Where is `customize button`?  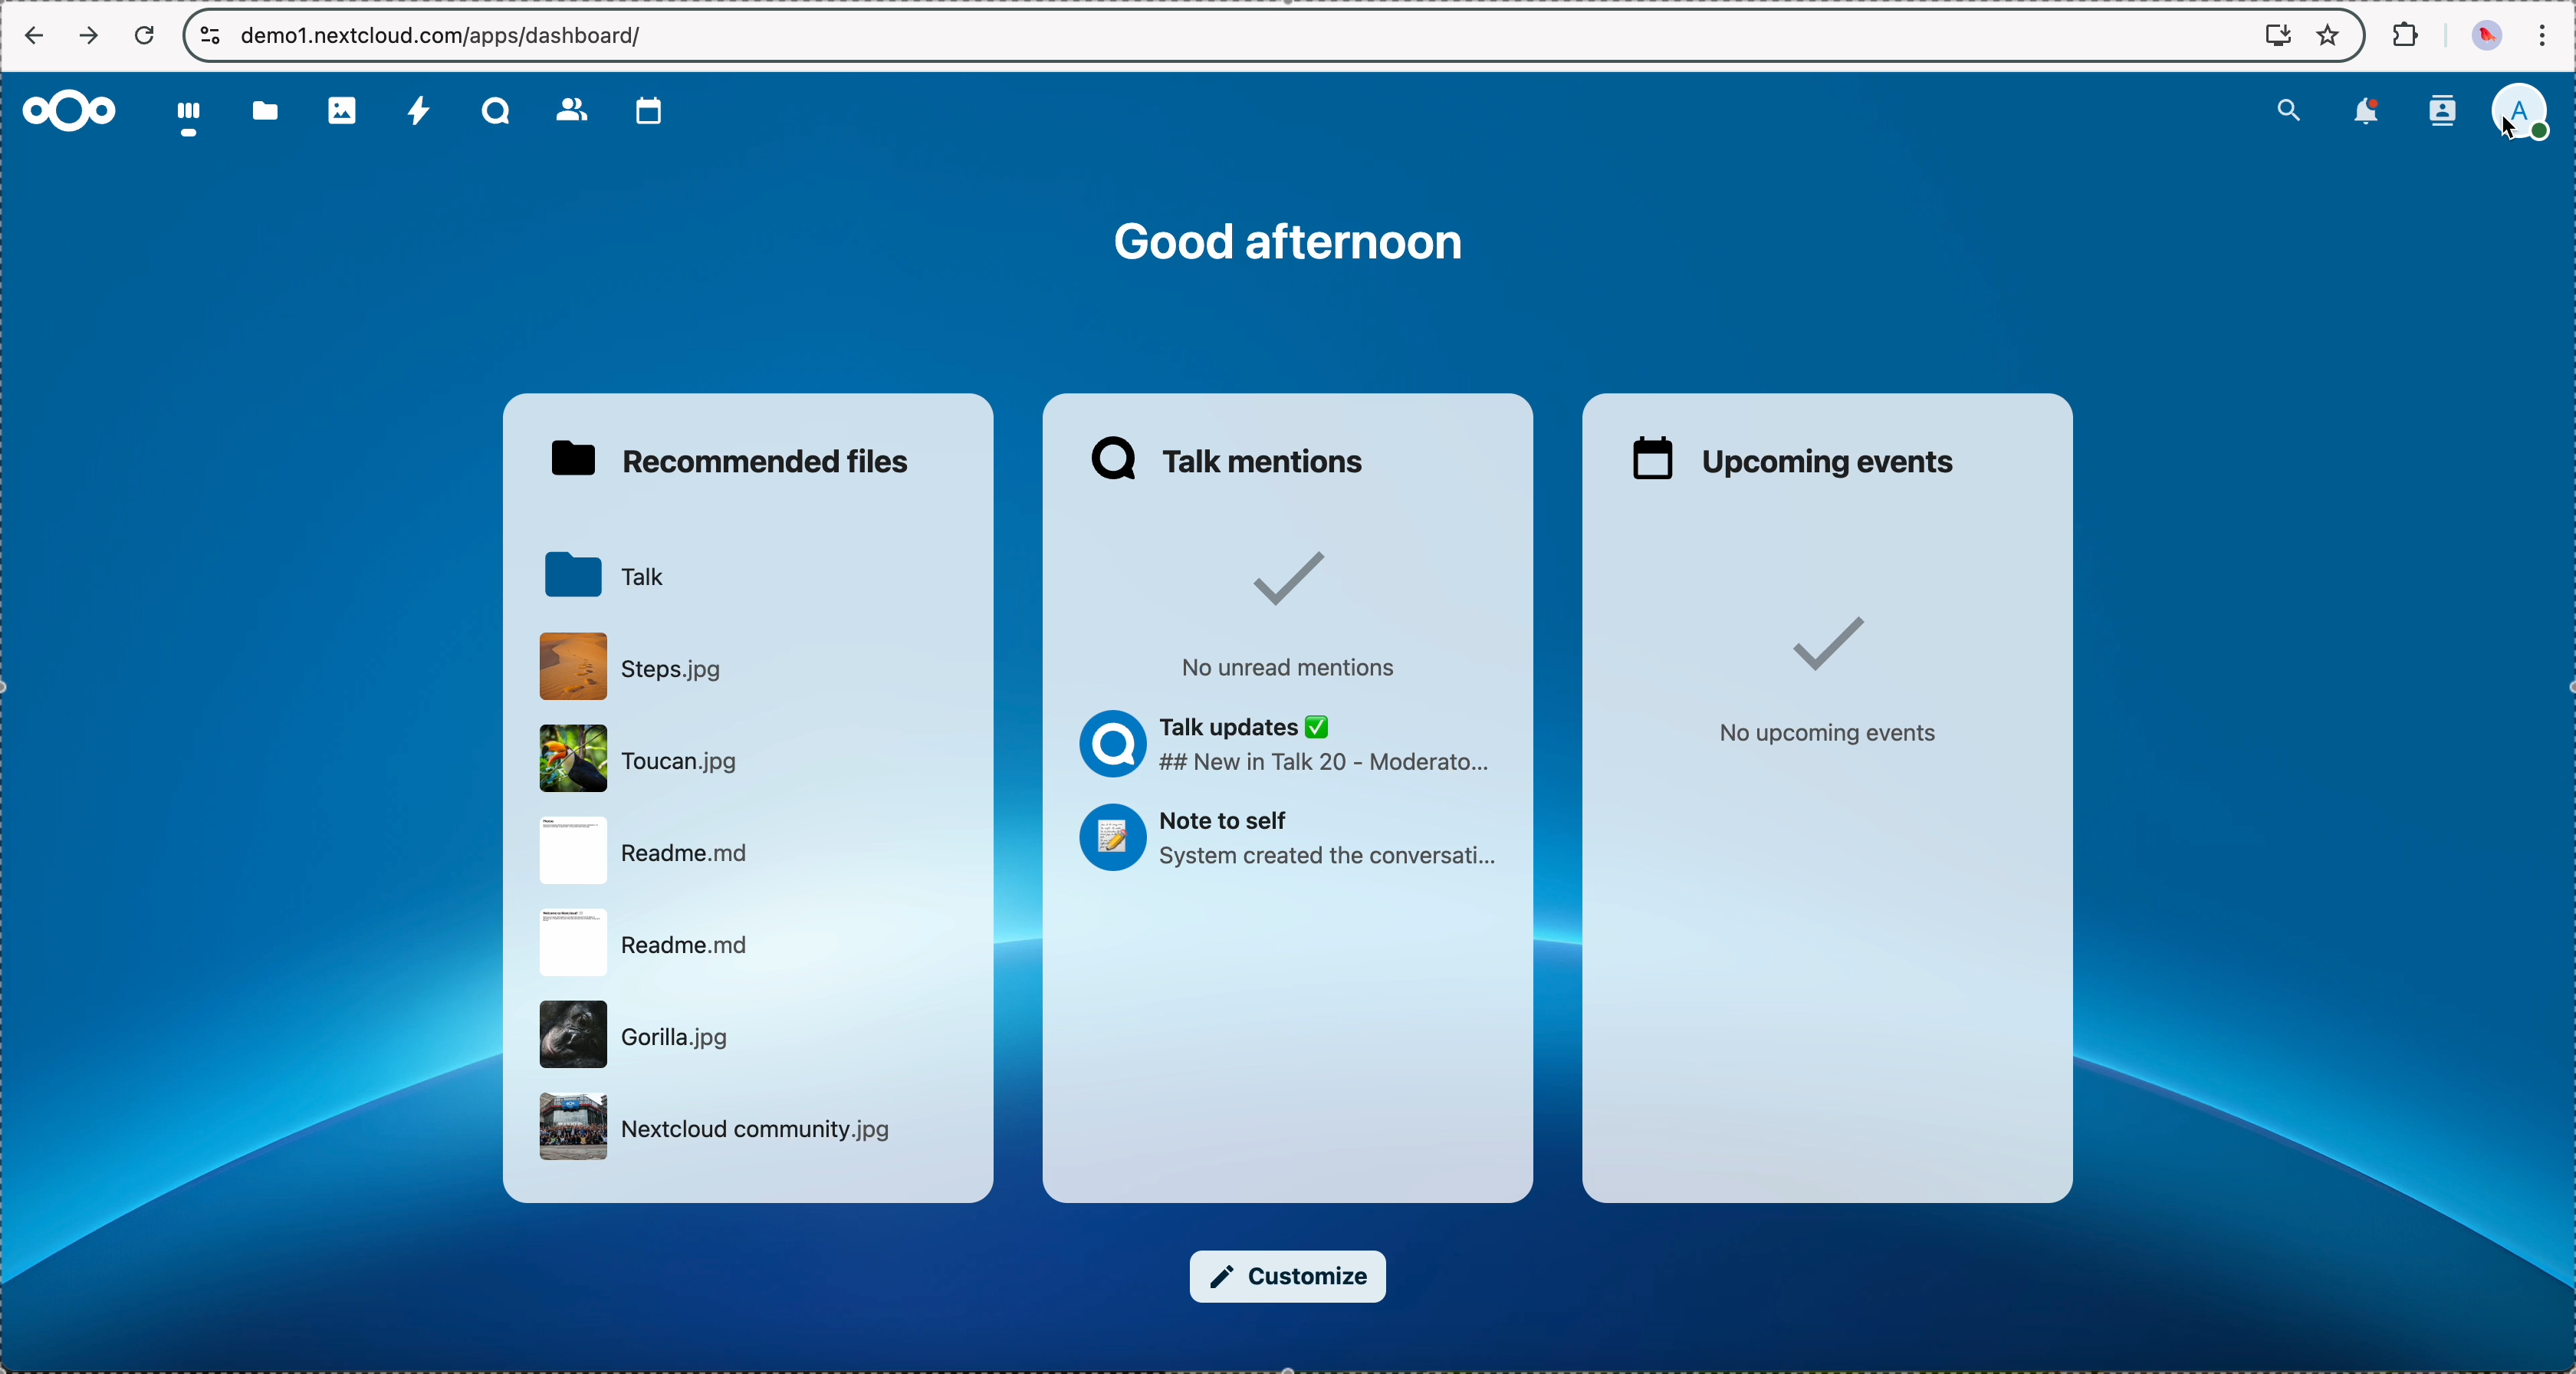 customize button is located at coordinates (1288, 1277).